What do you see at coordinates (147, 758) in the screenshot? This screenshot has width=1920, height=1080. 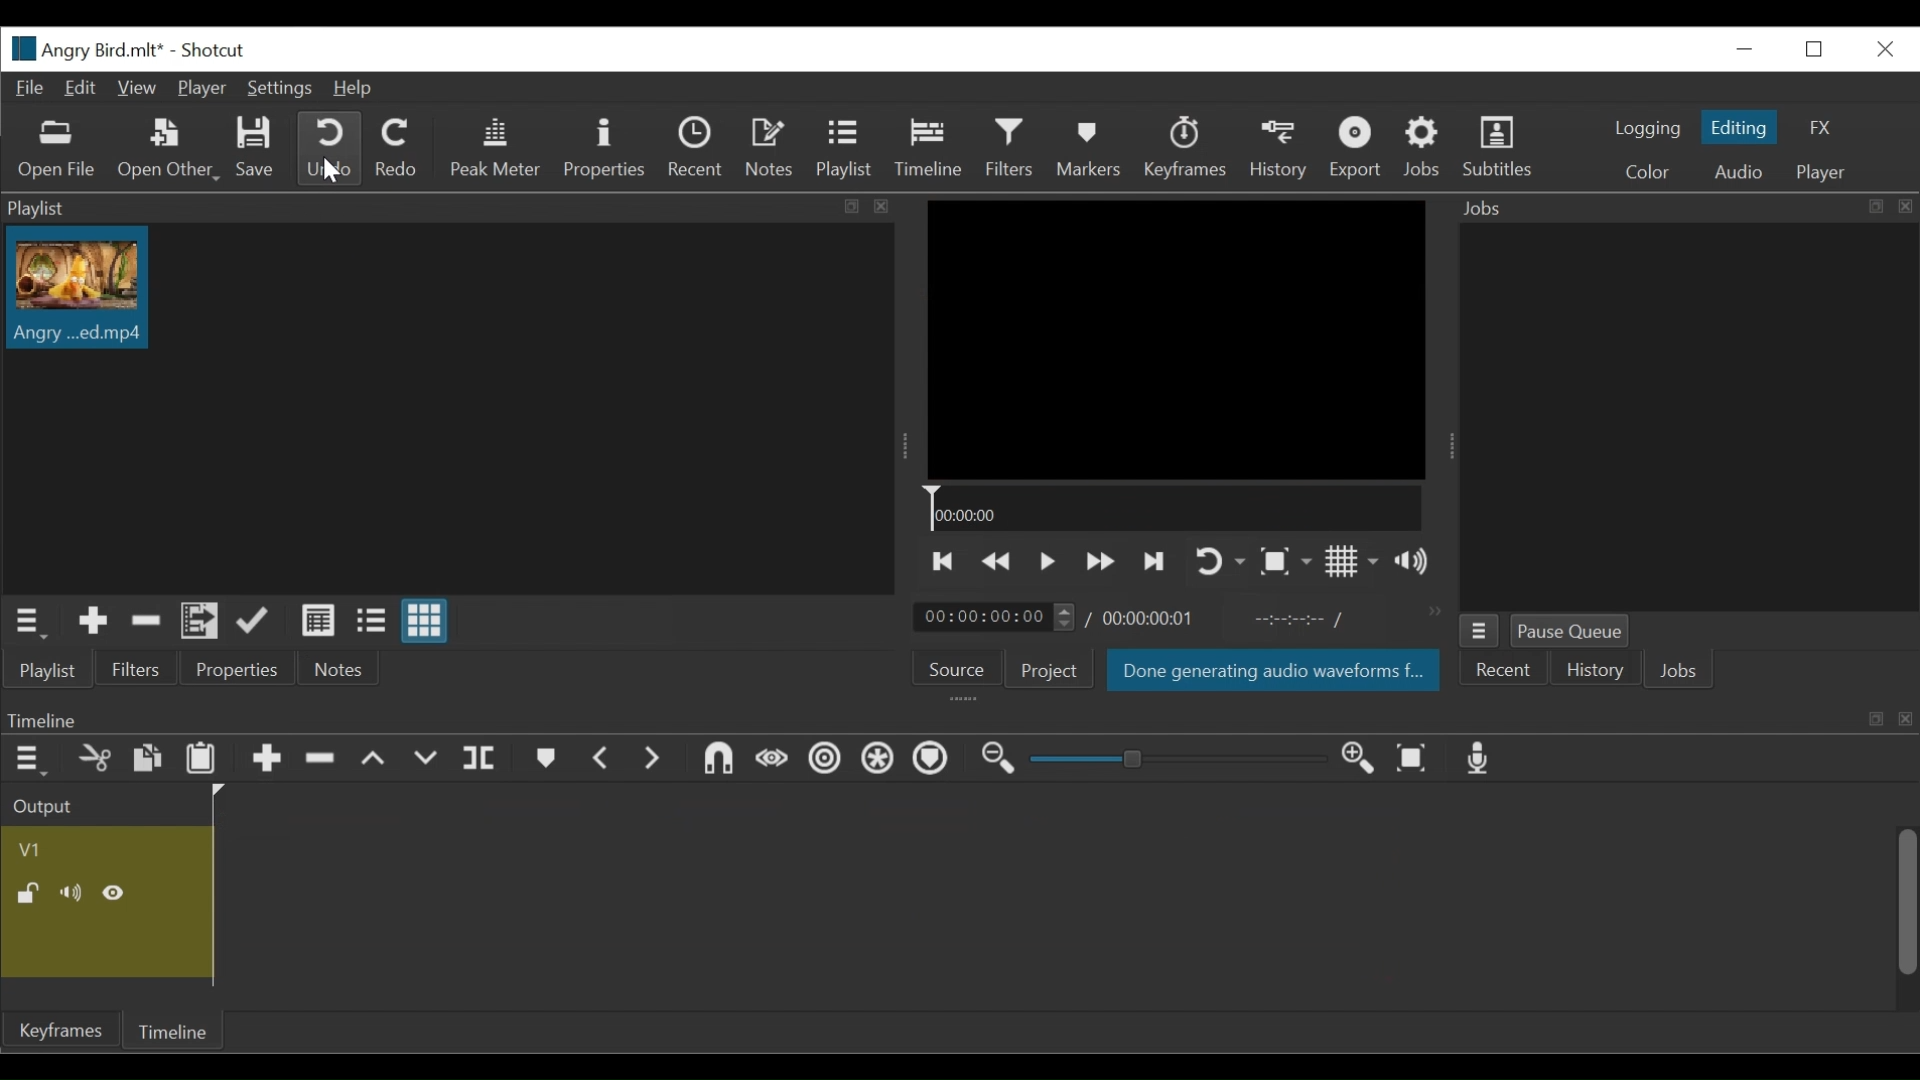 I see `Paste` at bounding box center [147, 758].